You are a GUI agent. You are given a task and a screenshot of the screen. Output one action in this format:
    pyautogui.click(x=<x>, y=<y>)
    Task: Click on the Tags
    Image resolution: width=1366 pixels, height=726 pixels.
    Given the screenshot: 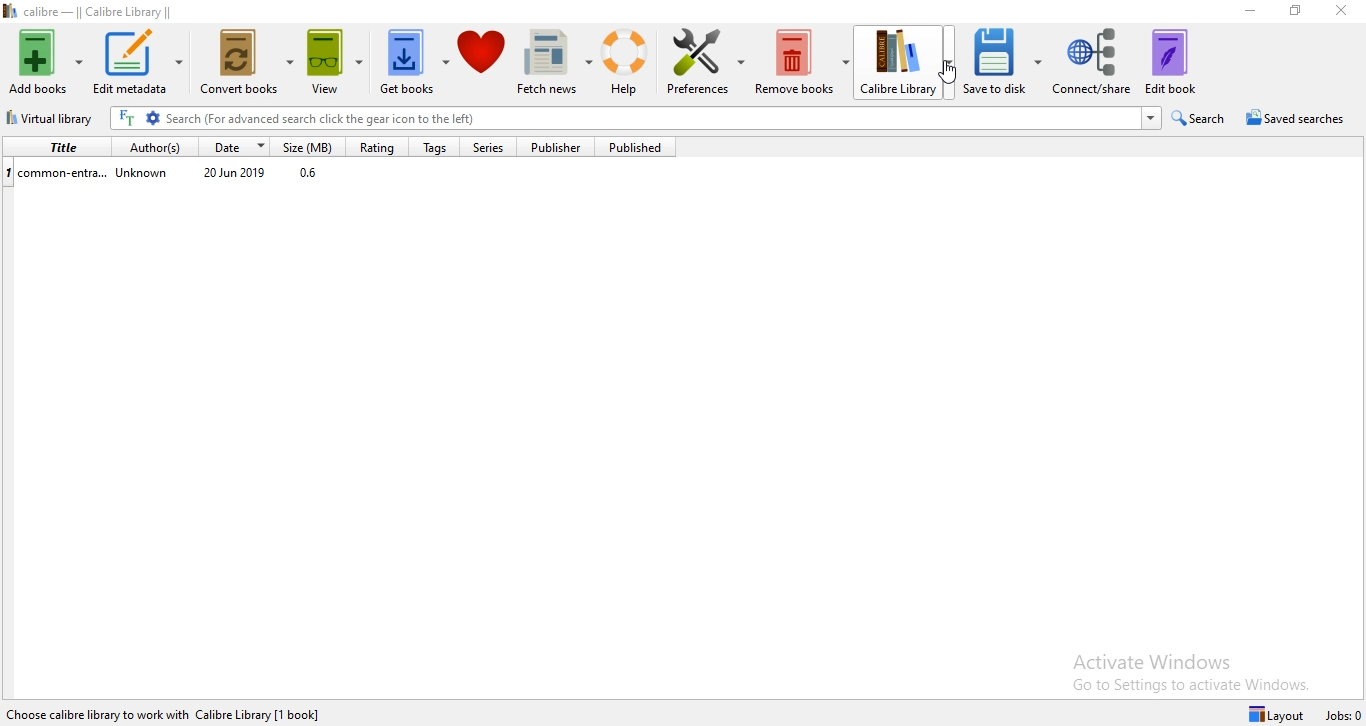 What is the action you would take?
    pyautogui.click(x=433, y=148)
    